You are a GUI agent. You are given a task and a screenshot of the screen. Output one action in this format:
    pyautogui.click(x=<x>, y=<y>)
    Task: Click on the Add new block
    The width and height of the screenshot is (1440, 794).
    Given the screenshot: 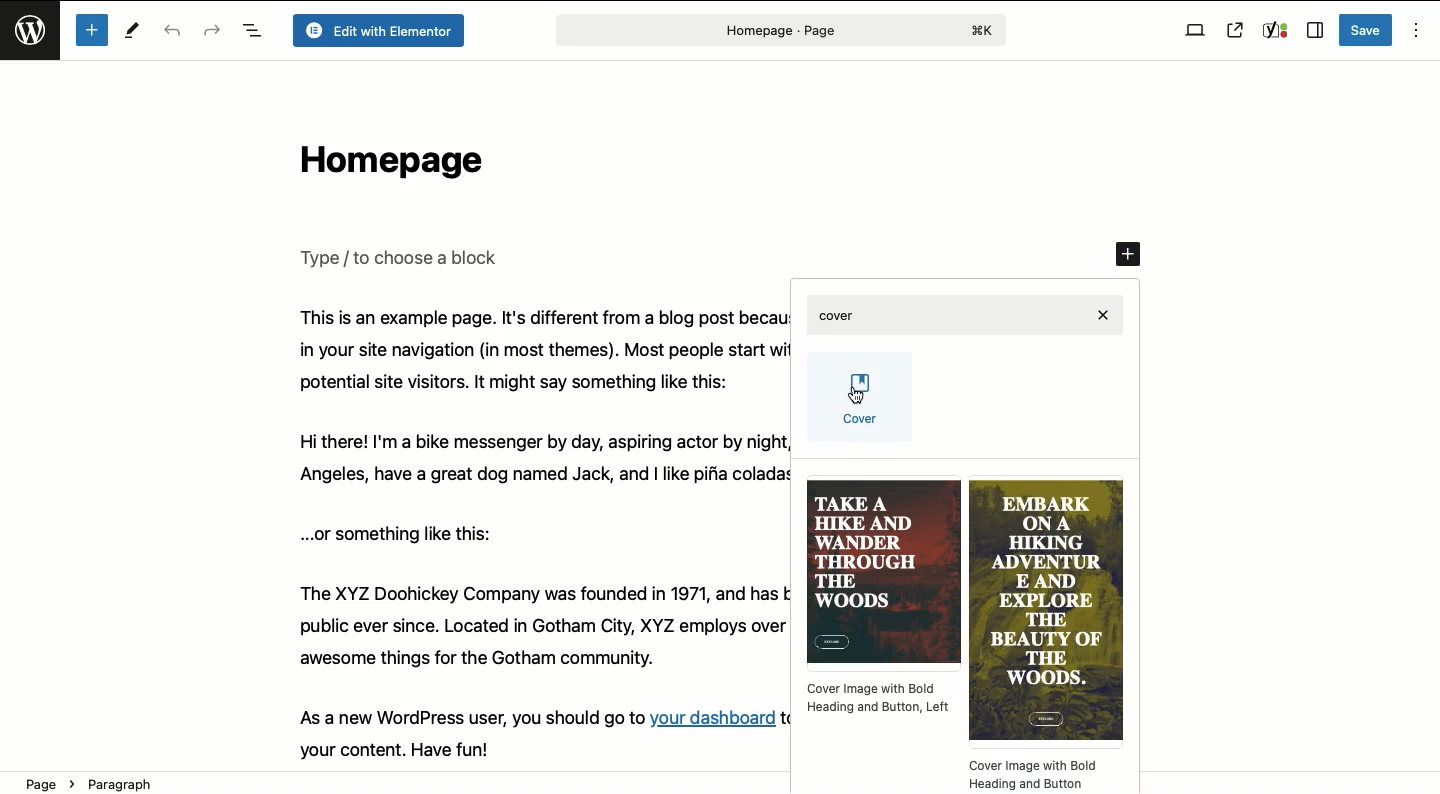 What is the action you would take?
    pyautogui.click(x=91, y=30)
    